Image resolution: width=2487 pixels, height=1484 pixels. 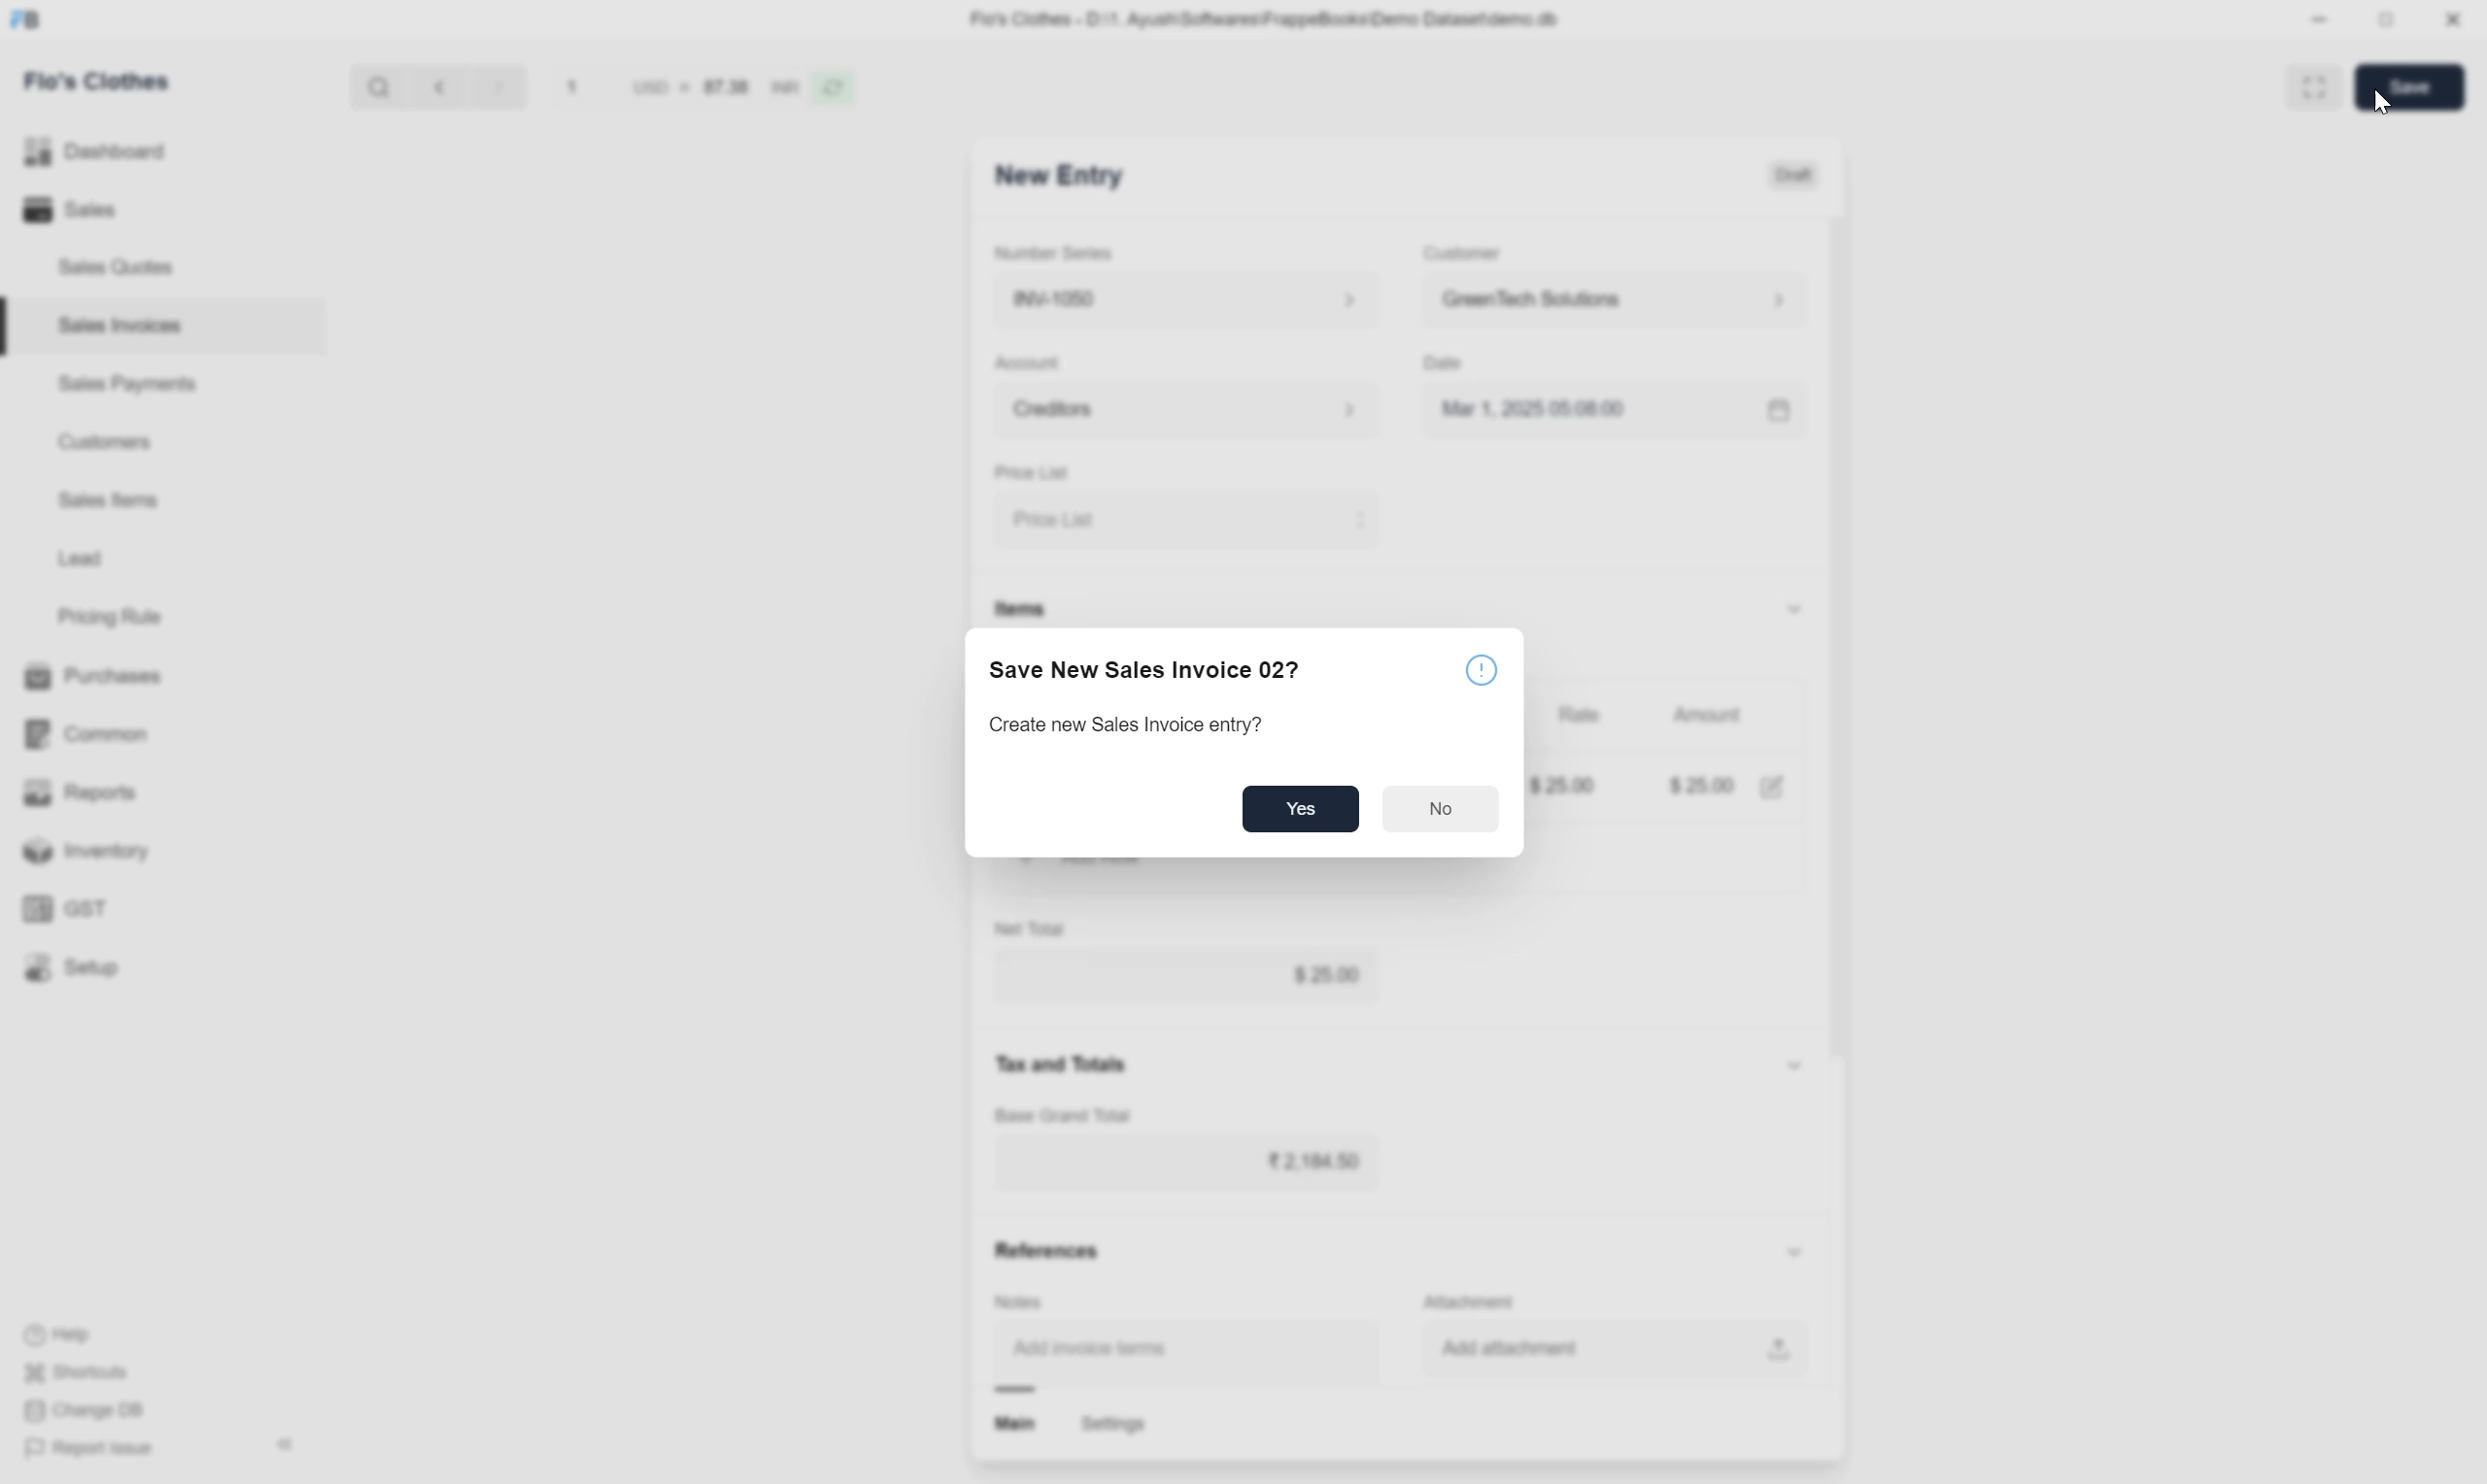 What do you see at coordinates (1302, 809) in the screenshot?
I see `yes ` at bounding box center [1302, 809].